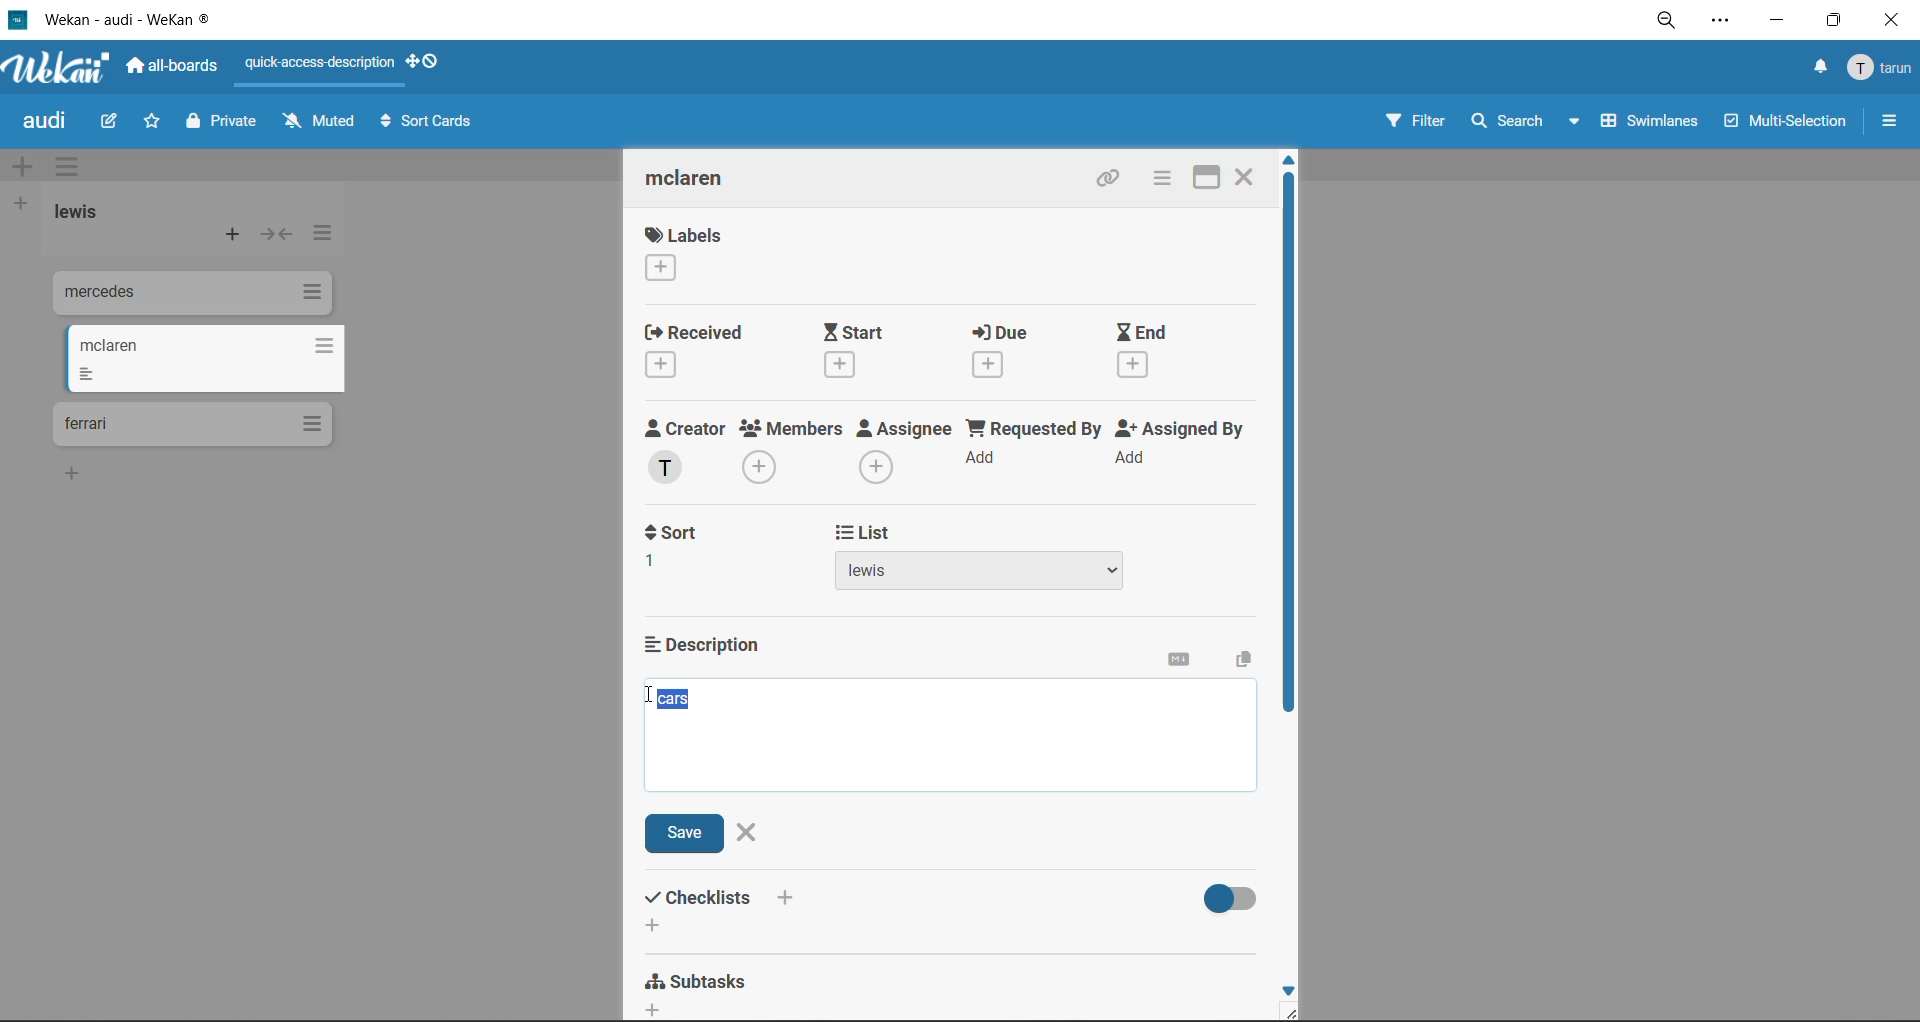  Describe the element at coordinates (85, 214) in the screenshot. I see `list title` at that location.